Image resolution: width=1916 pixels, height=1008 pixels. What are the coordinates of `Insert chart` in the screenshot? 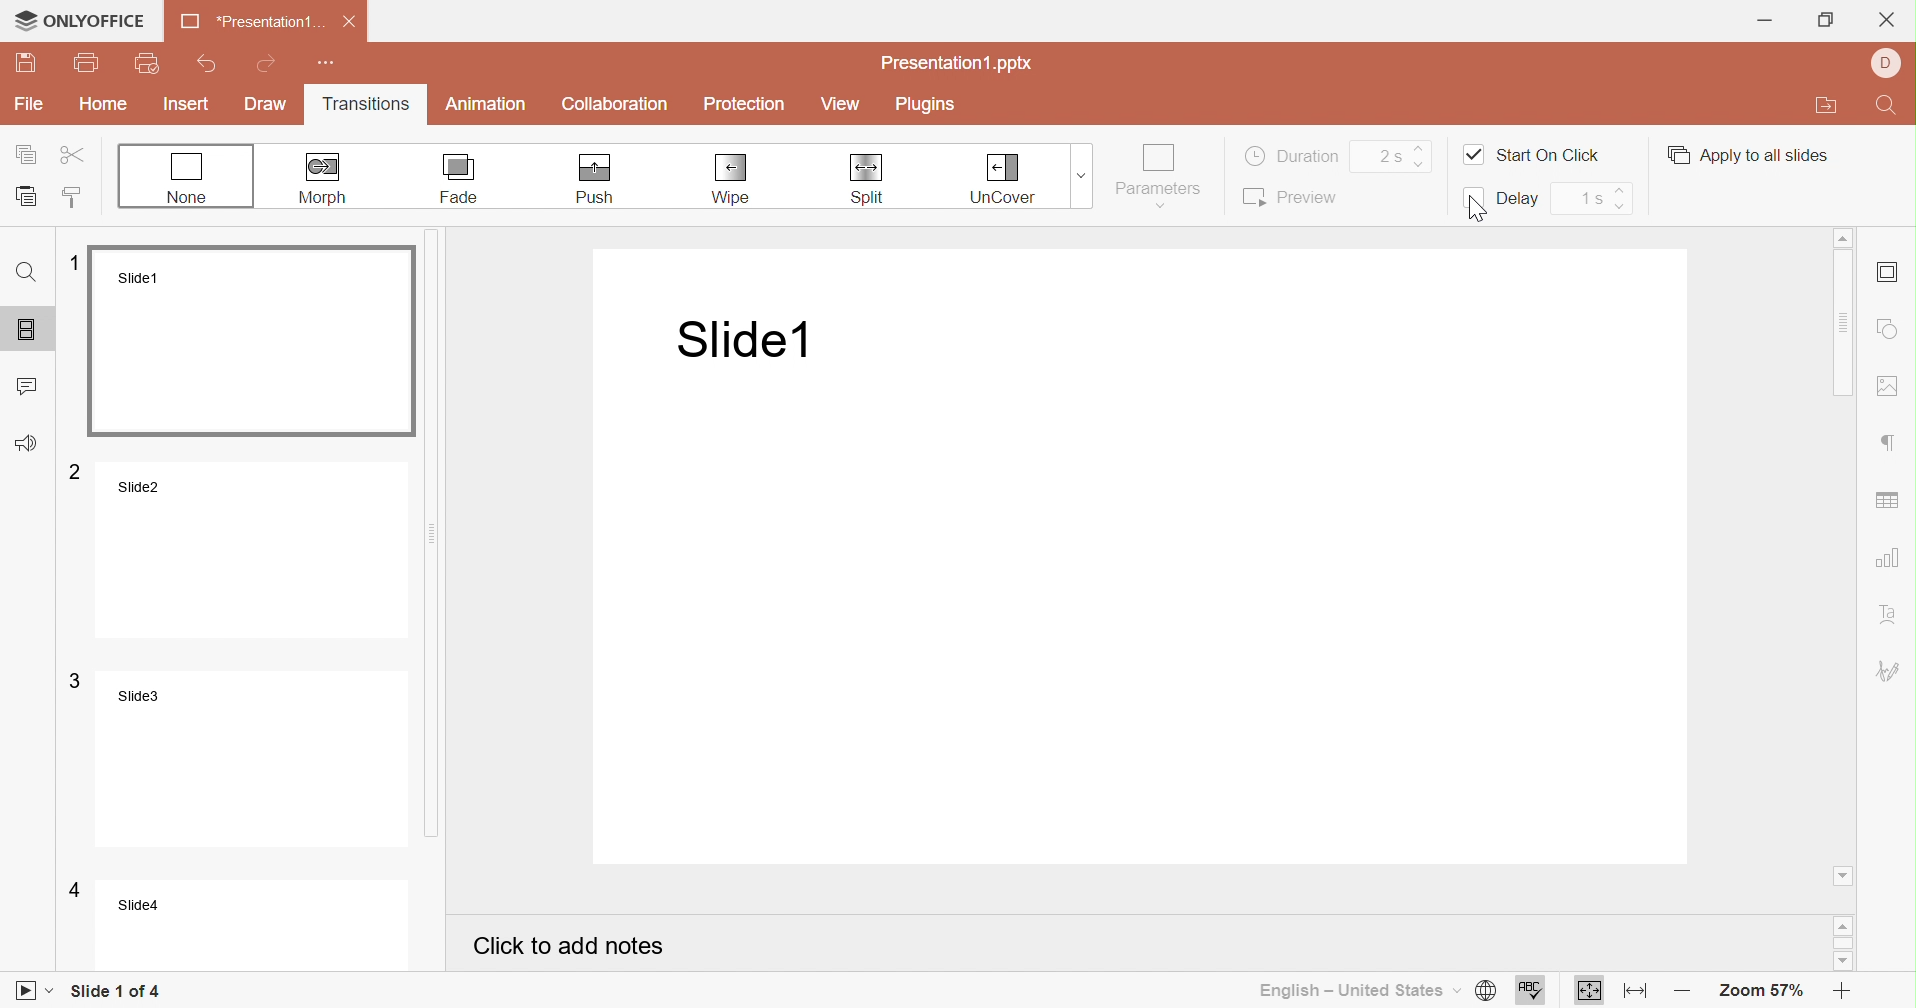 It's located at (1891, 496).